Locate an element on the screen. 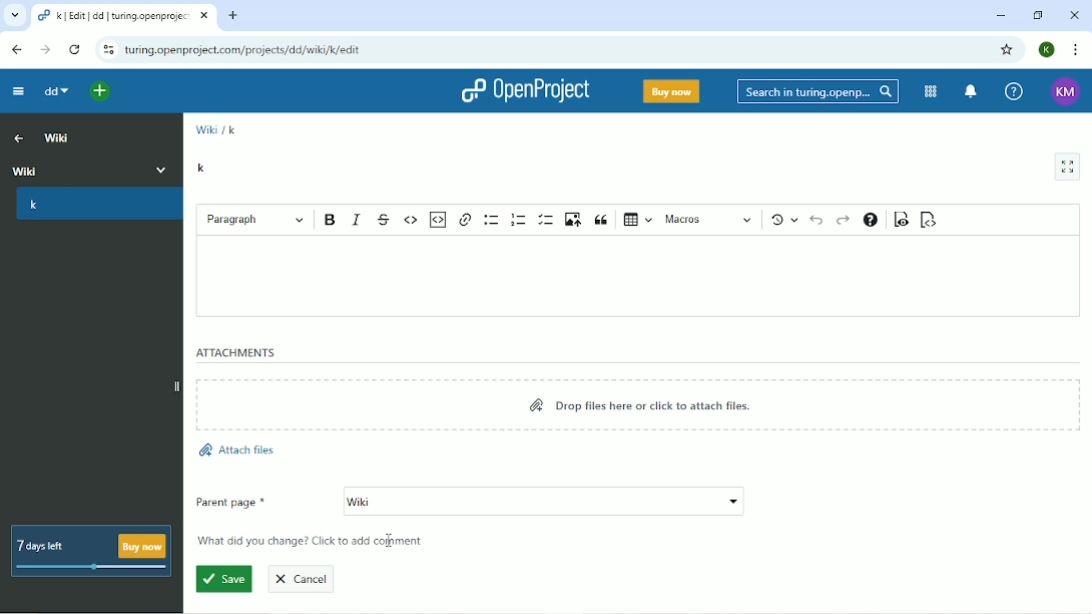   k| Edit| dd | turing.openproject is located at coordinates (114, 18).